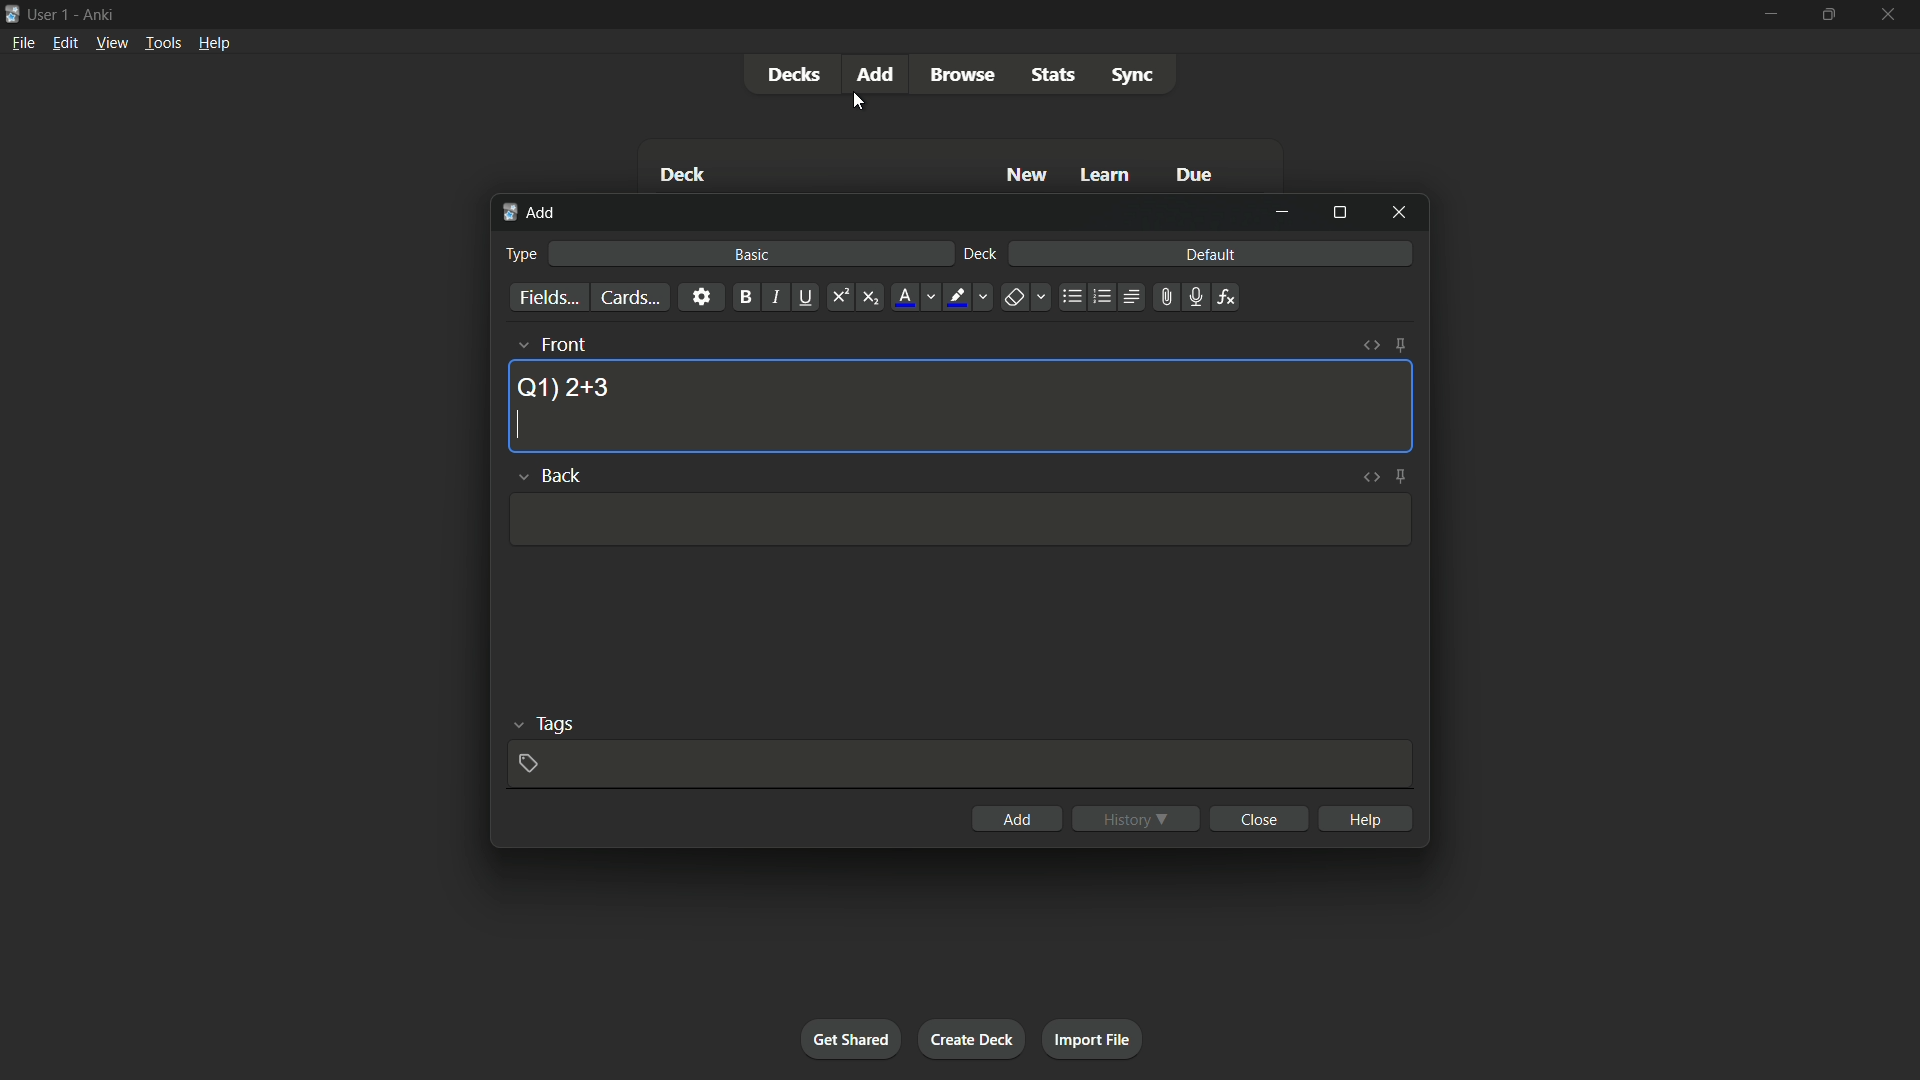  What do you see at coordinates (1402, 475) in the screenshot?
I see `toggle sticky` at bounding box center [1402, 475].